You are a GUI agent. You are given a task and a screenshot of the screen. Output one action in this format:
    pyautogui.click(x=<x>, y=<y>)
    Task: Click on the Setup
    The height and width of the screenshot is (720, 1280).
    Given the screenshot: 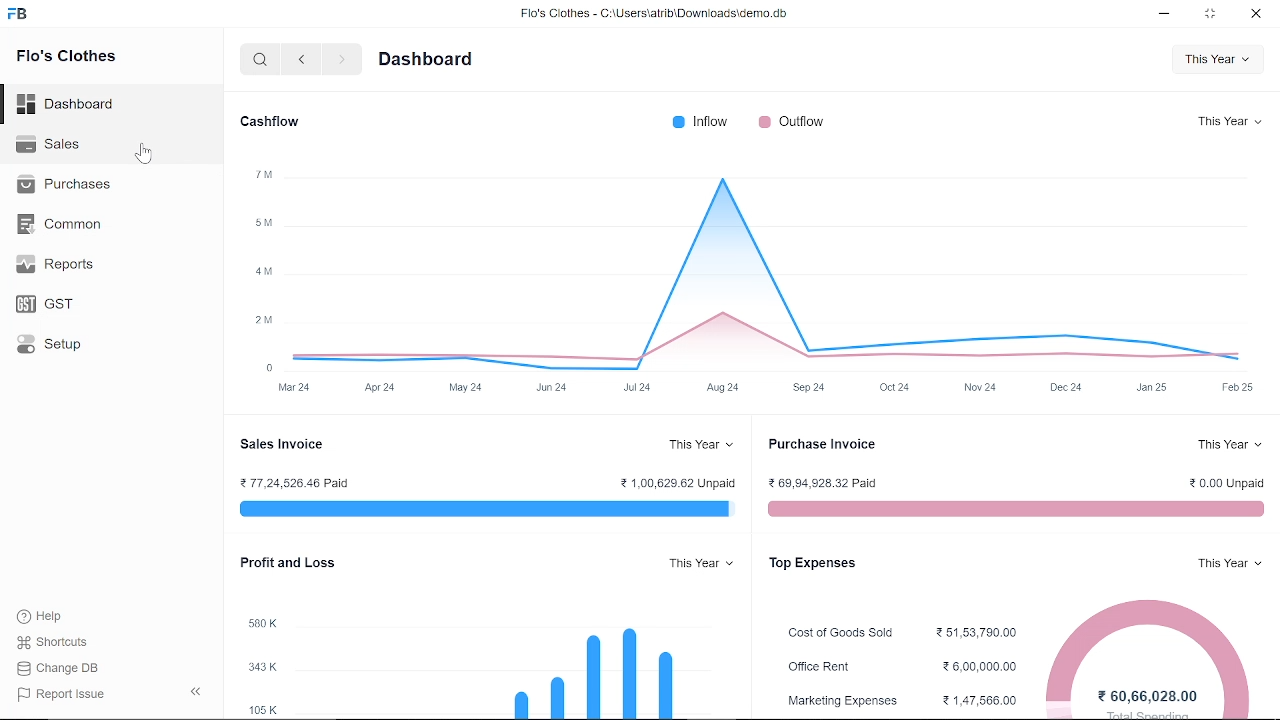 What is the action you would take?
    pyautogui.click(x=50, y=345)
    